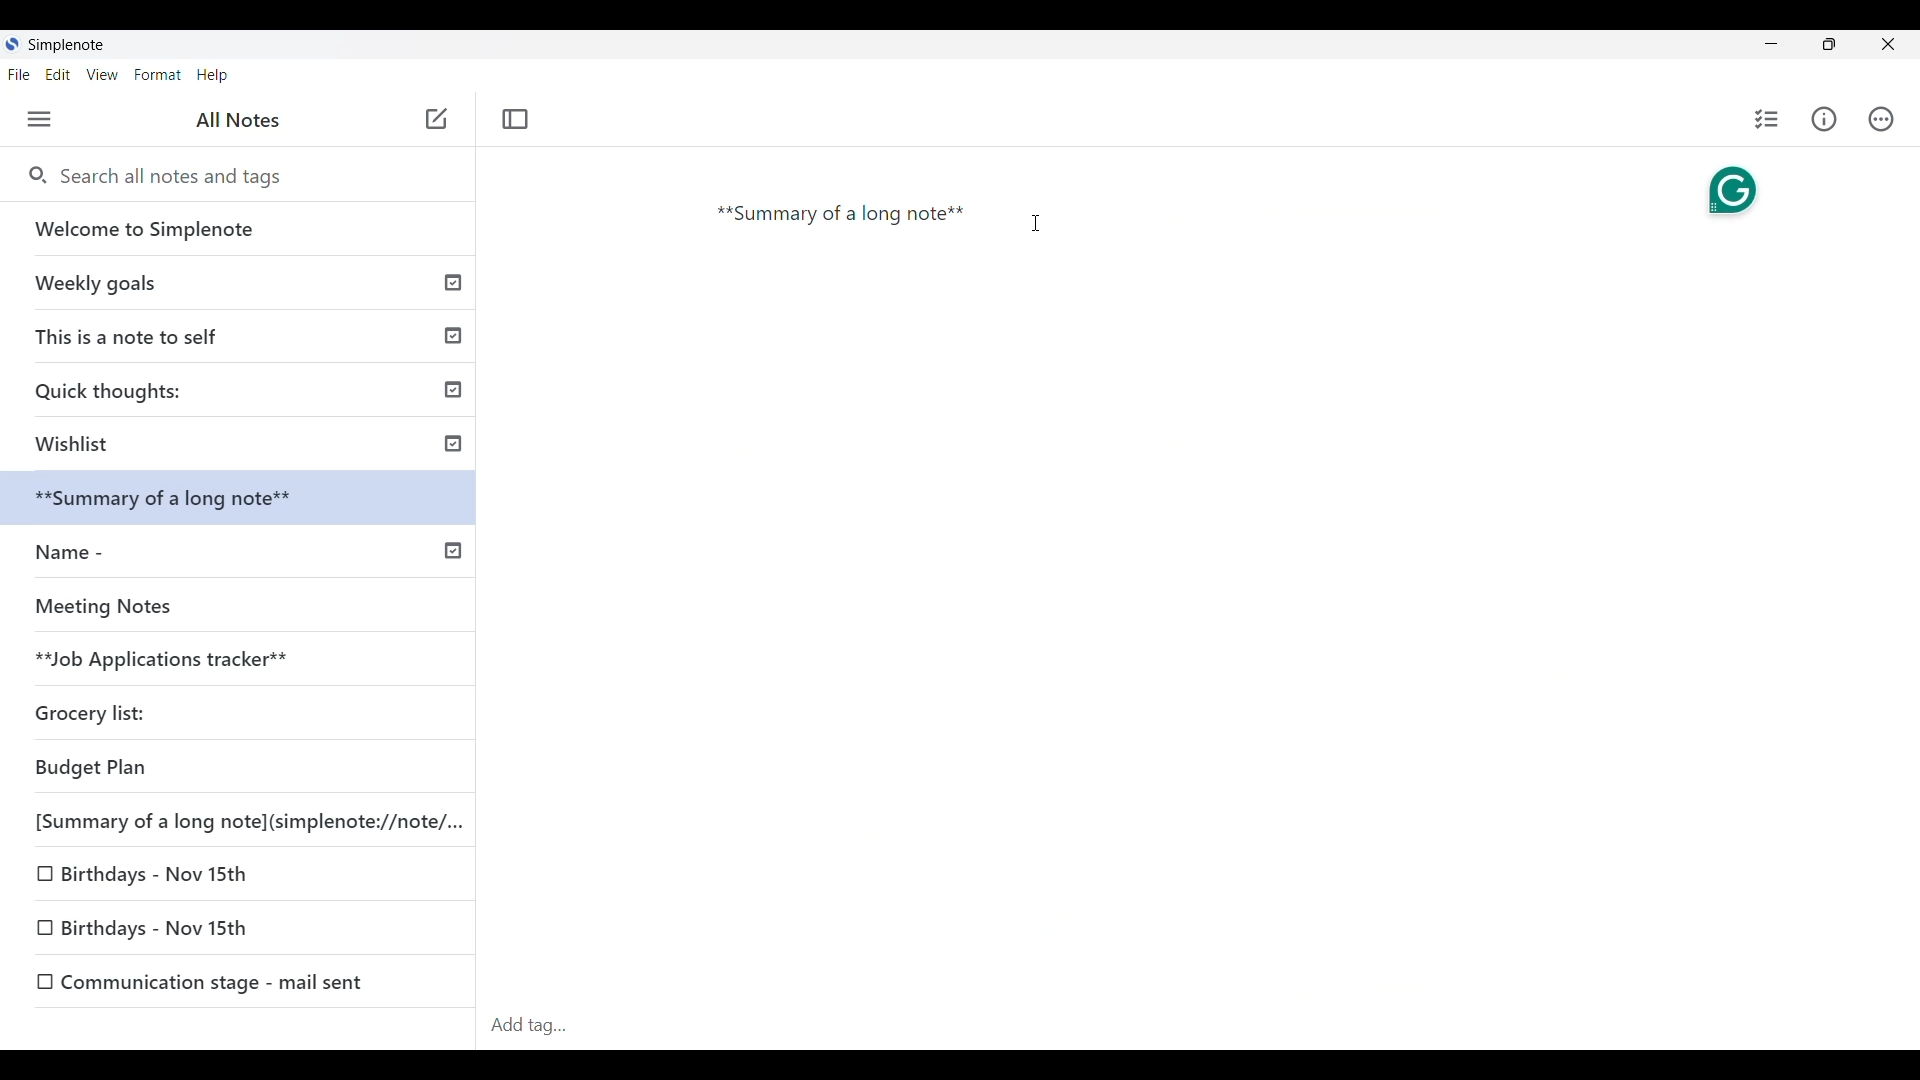 The image size is (1920, 1080). Describe the element at coordinates (241, 549) in the screenshot. I see `Name` at that location.